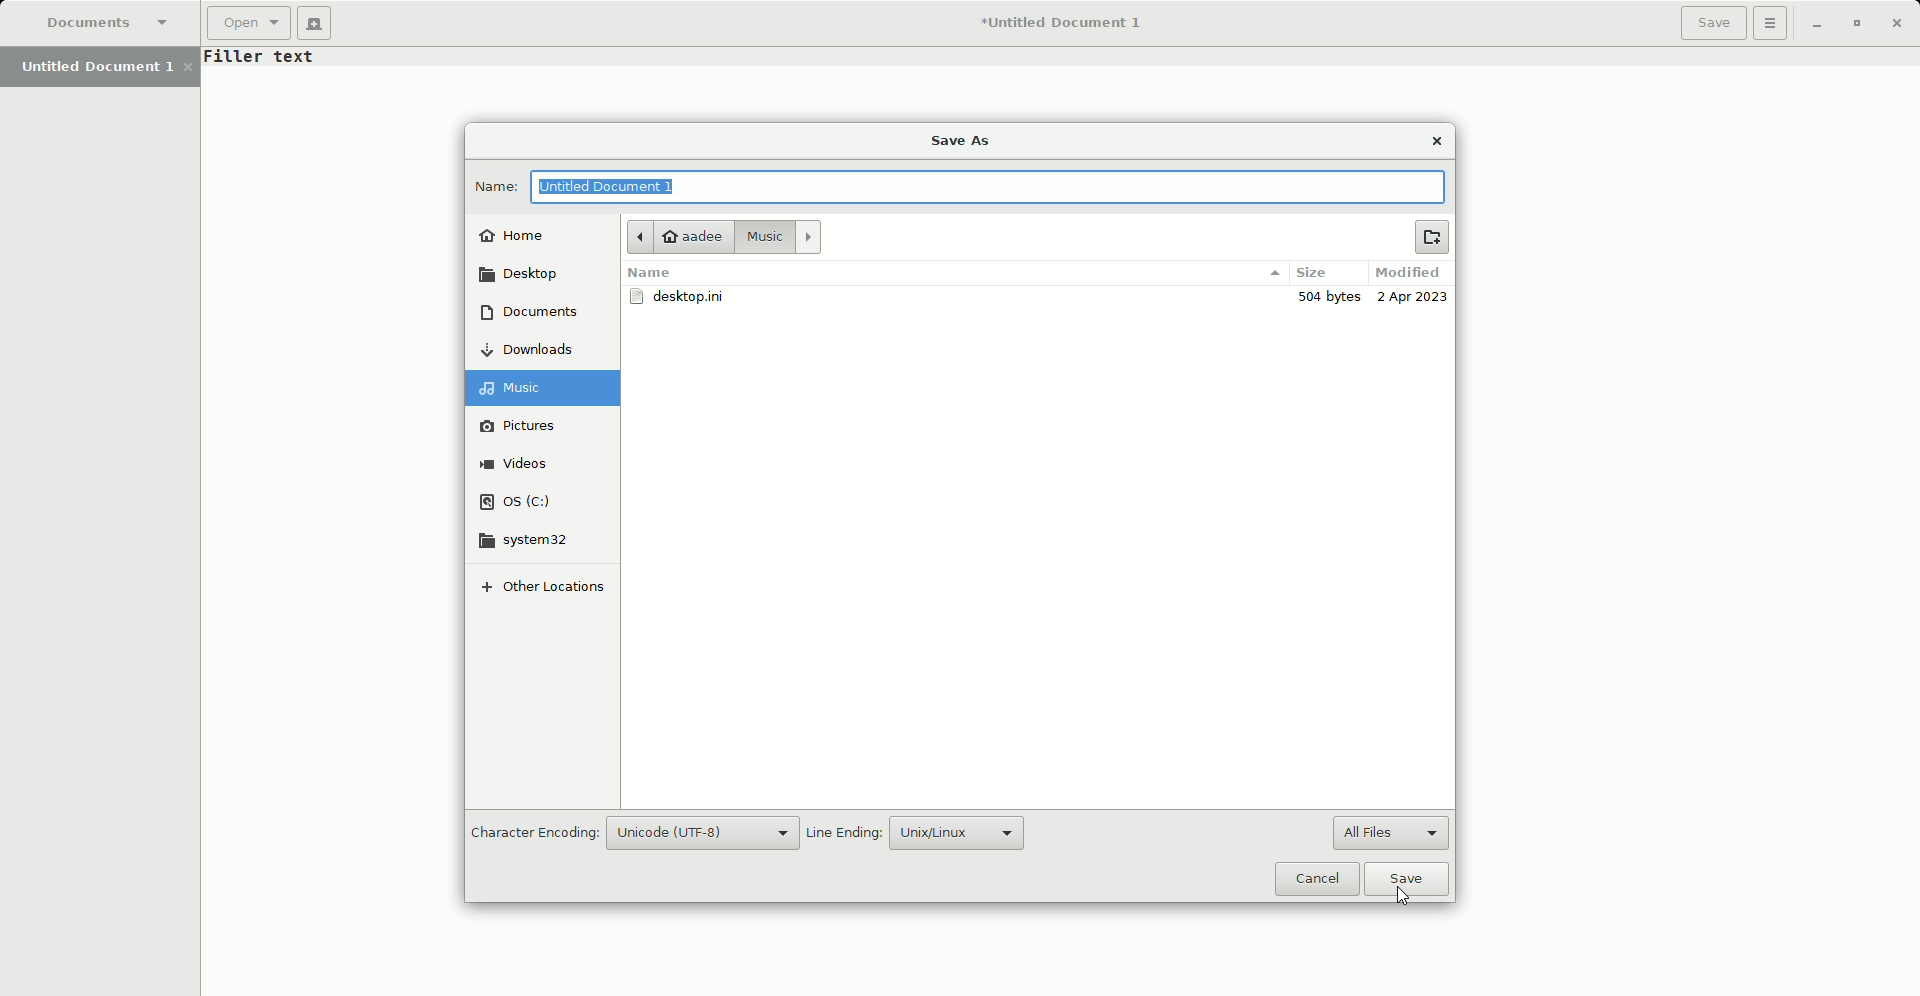  Describe the element at coordinates (1331, 301) in the screenshot. I see `504 bytes` at that location.